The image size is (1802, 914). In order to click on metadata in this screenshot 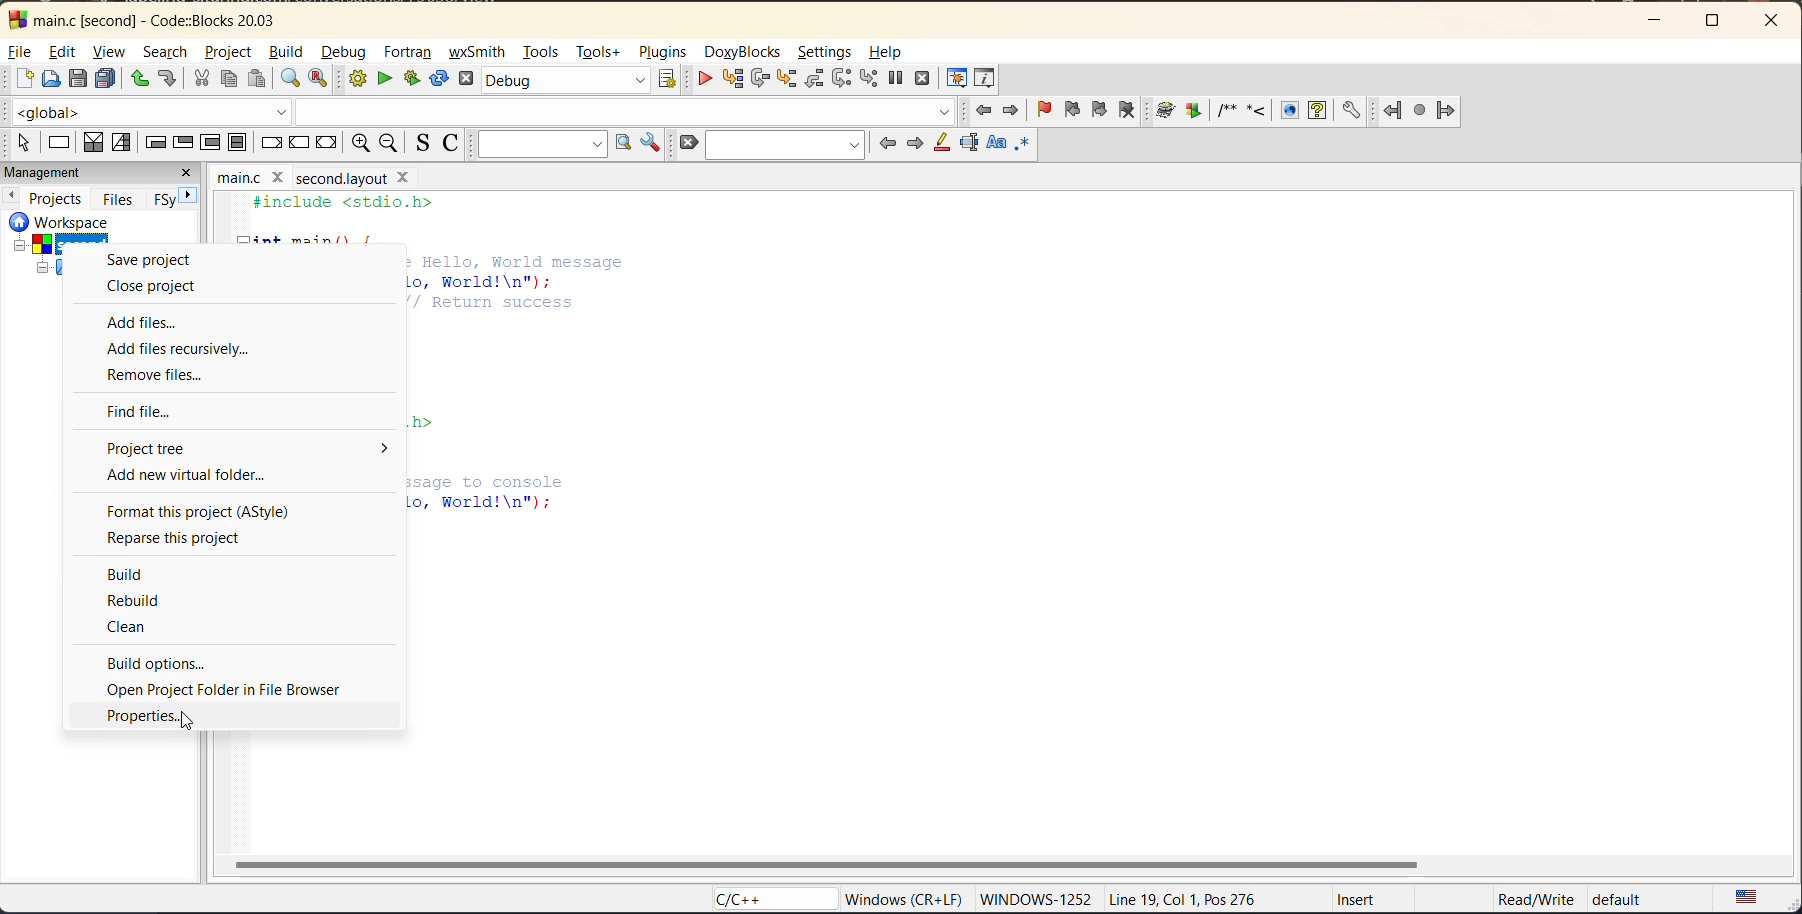, I will do `click(1247, 900)`.